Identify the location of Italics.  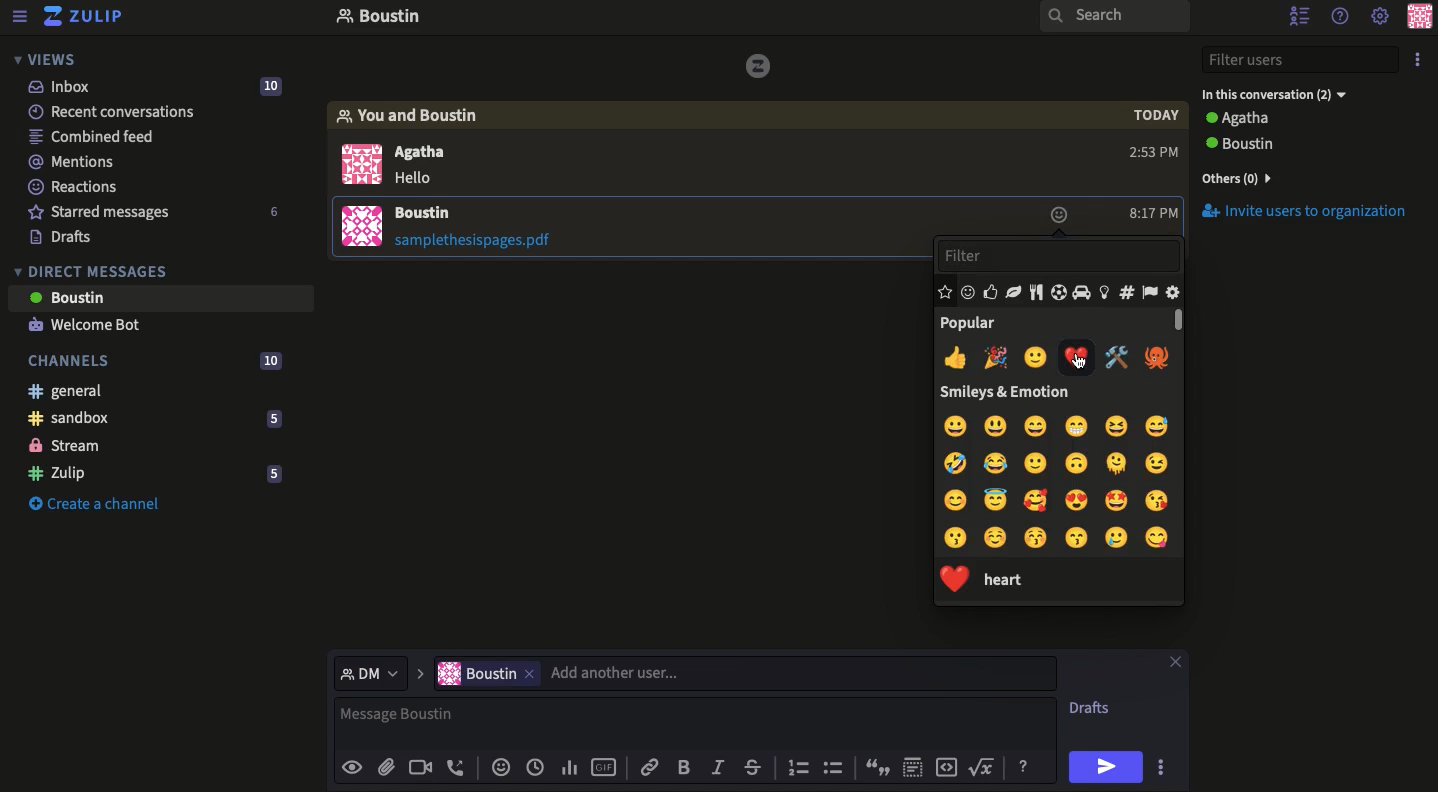
(717, 766).